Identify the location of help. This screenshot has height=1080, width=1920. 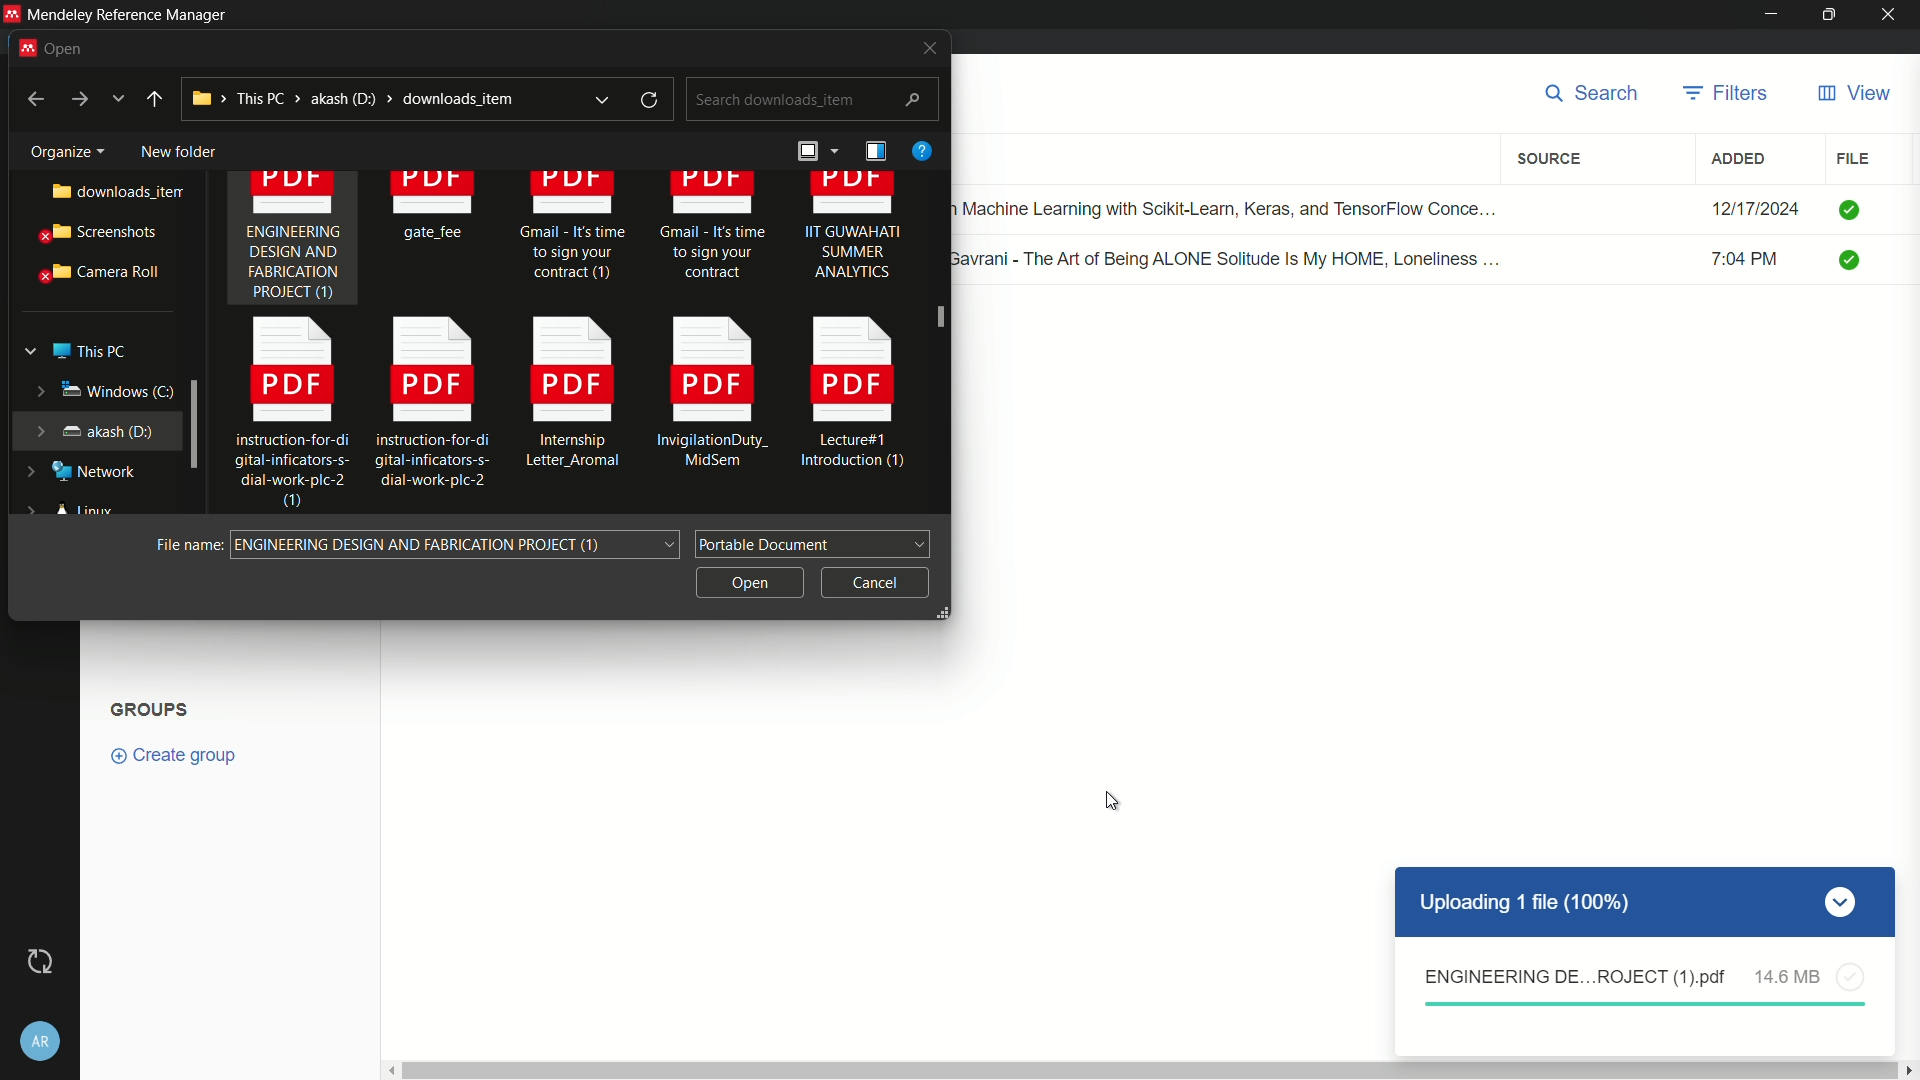
(921, 150).